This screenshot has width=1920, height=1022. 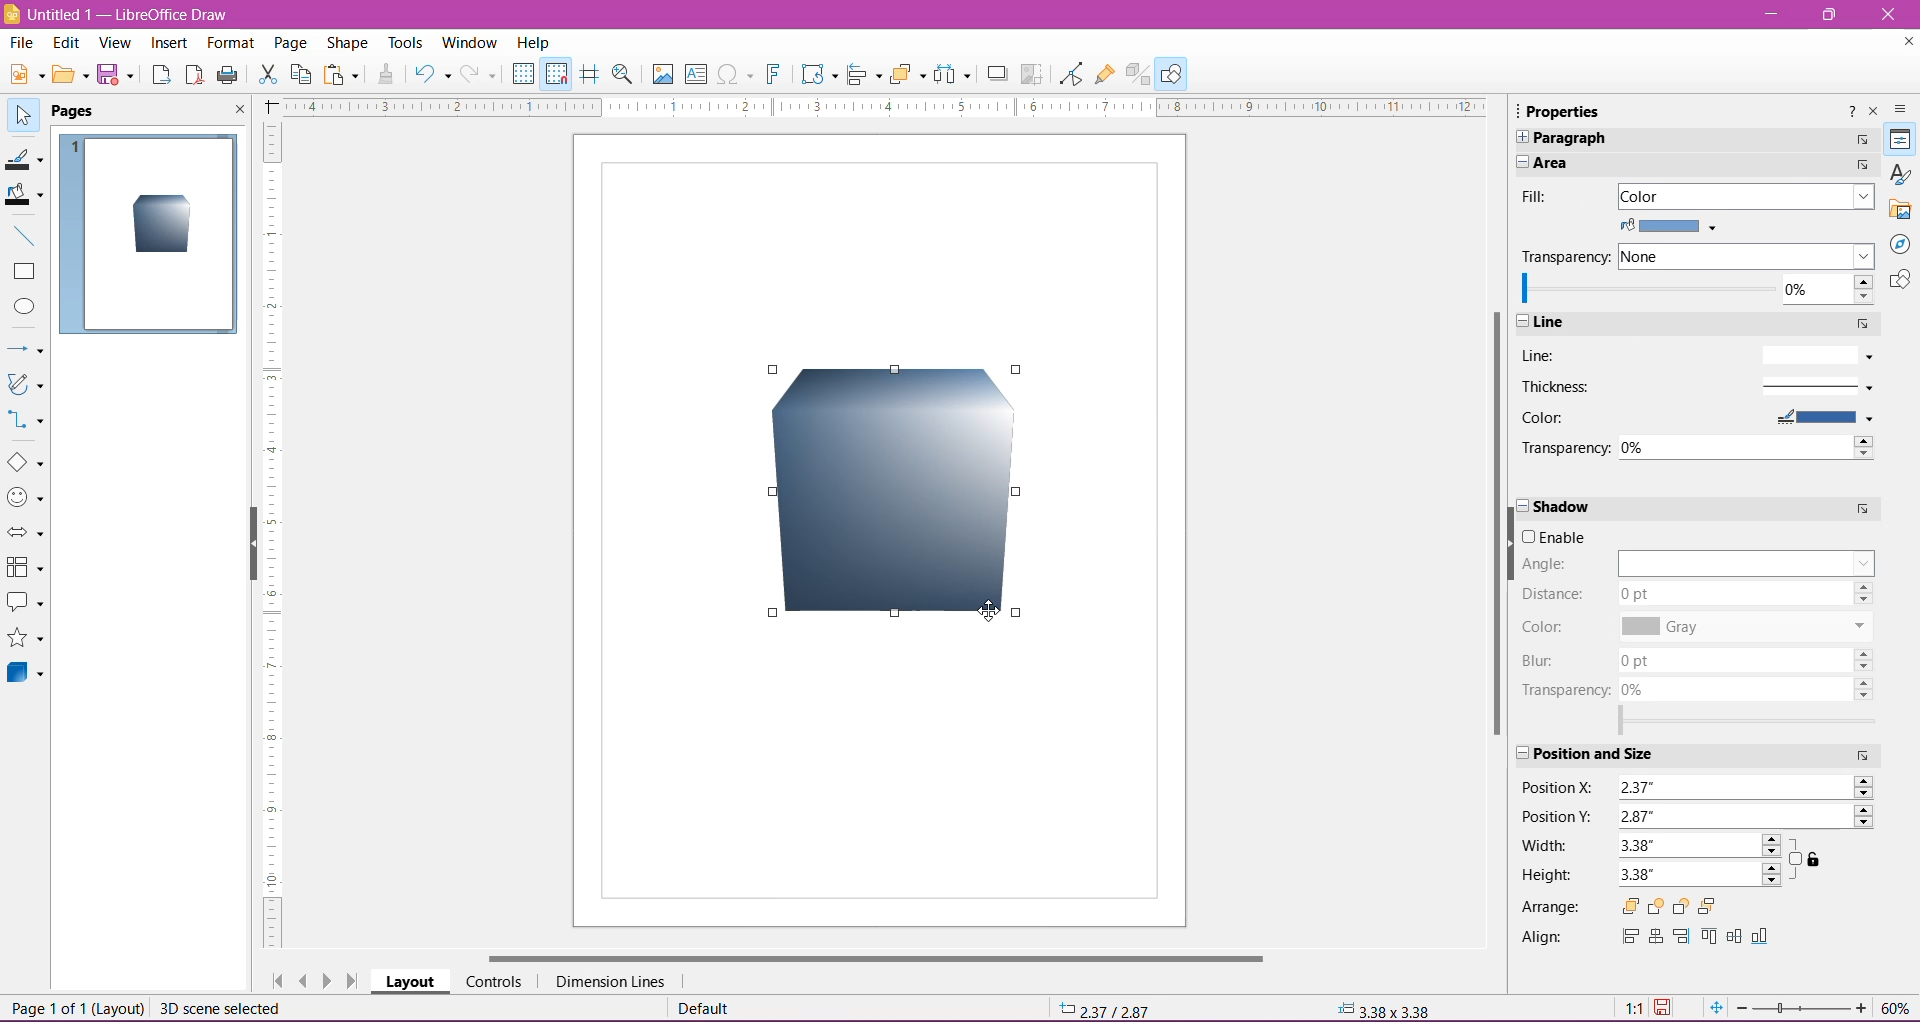 I want to click on Shadow, so click(x=997, y=75).